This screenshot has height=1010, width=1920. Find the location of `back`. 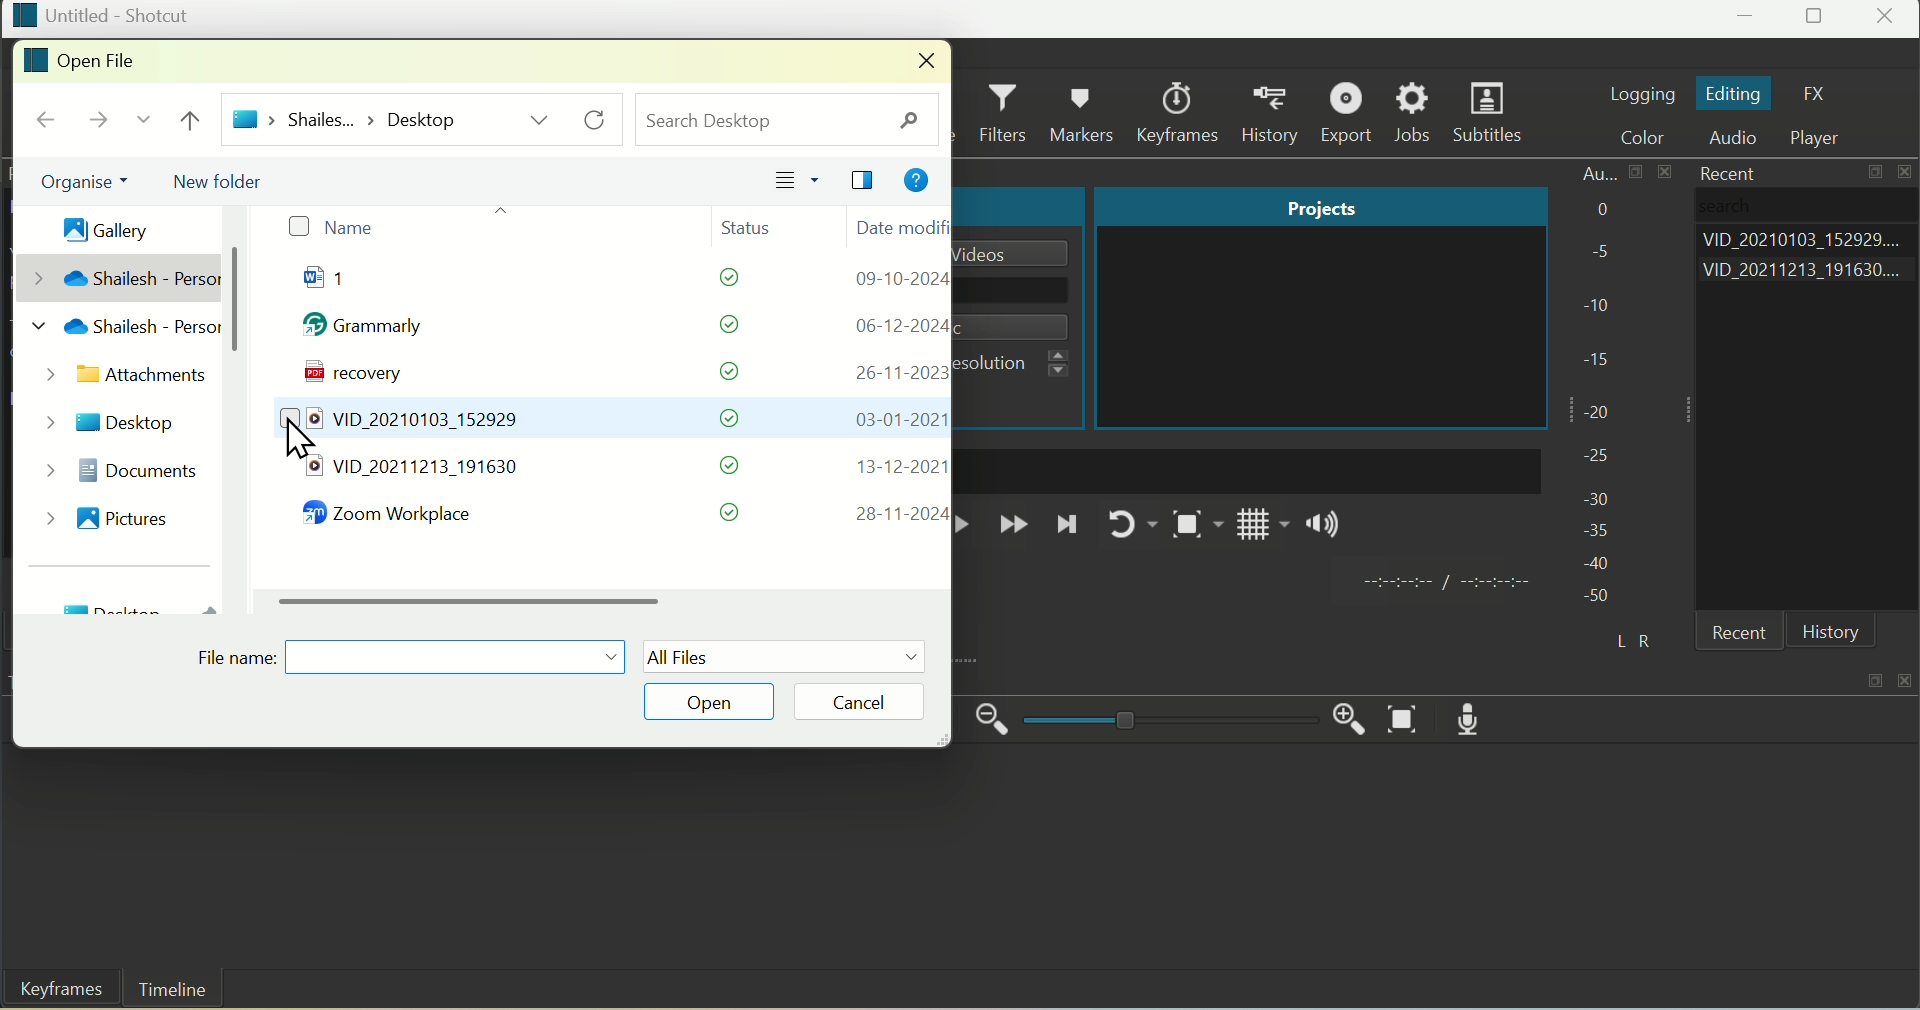

back is located at coordinates (46, 121).